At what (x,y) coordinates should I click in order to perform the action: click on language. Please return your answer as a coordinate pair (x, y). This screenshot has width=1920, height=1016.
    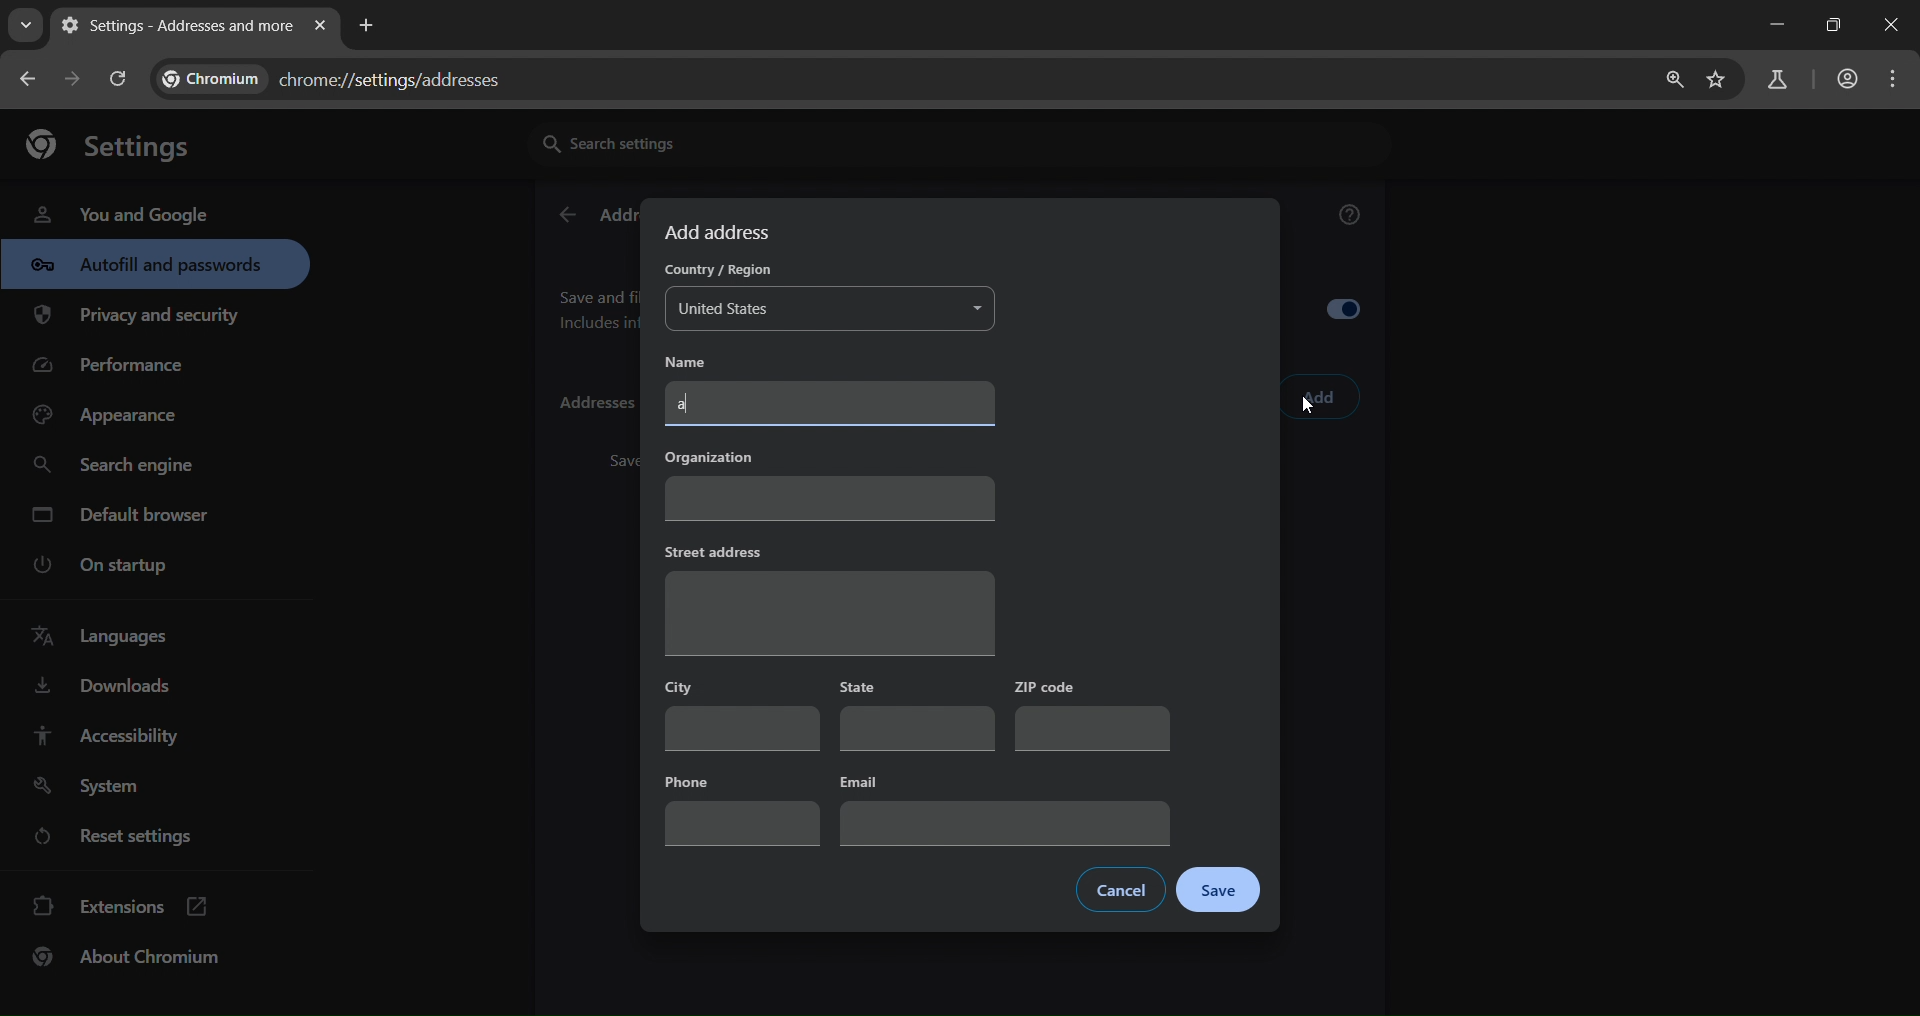
    Looking at the image, I should click on (106, 637).